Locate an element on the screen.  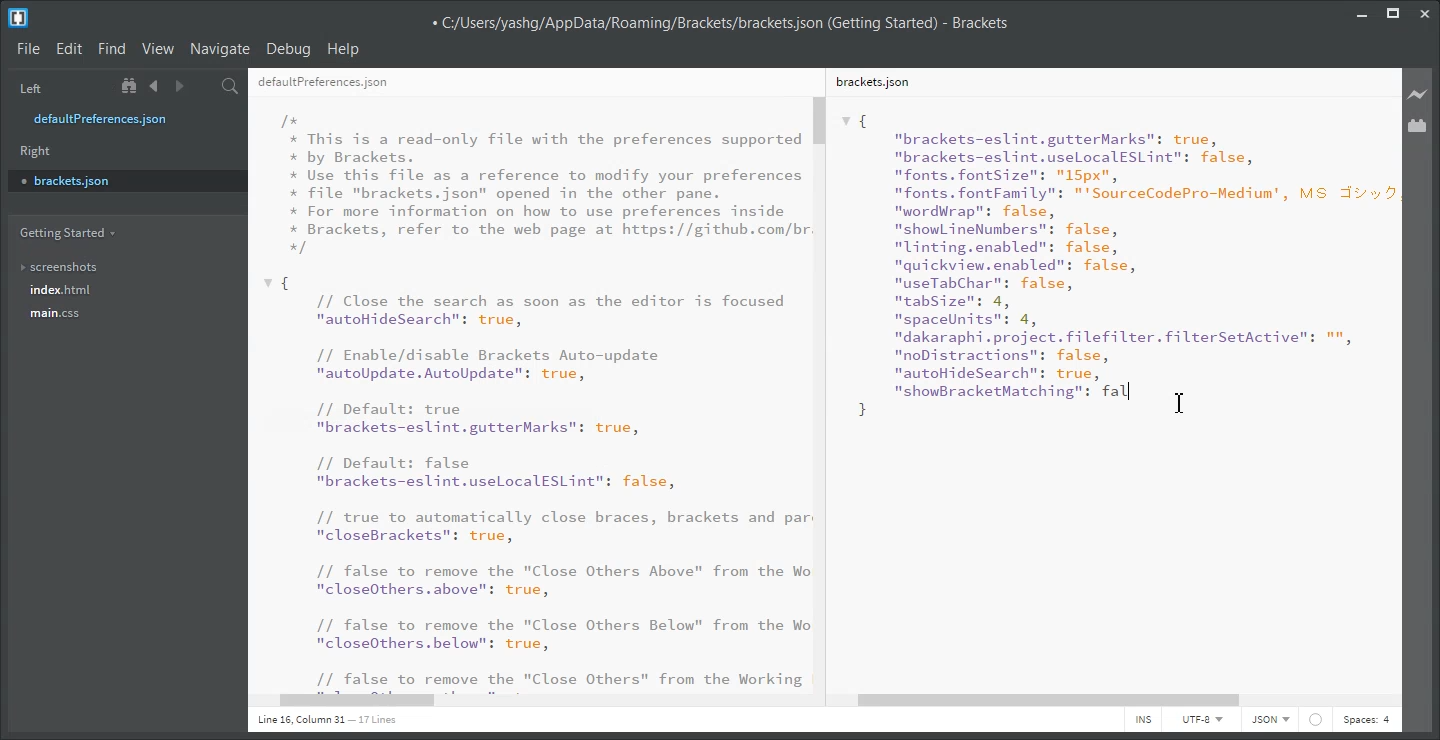
brackets.json is located at coordinates (871, 81).